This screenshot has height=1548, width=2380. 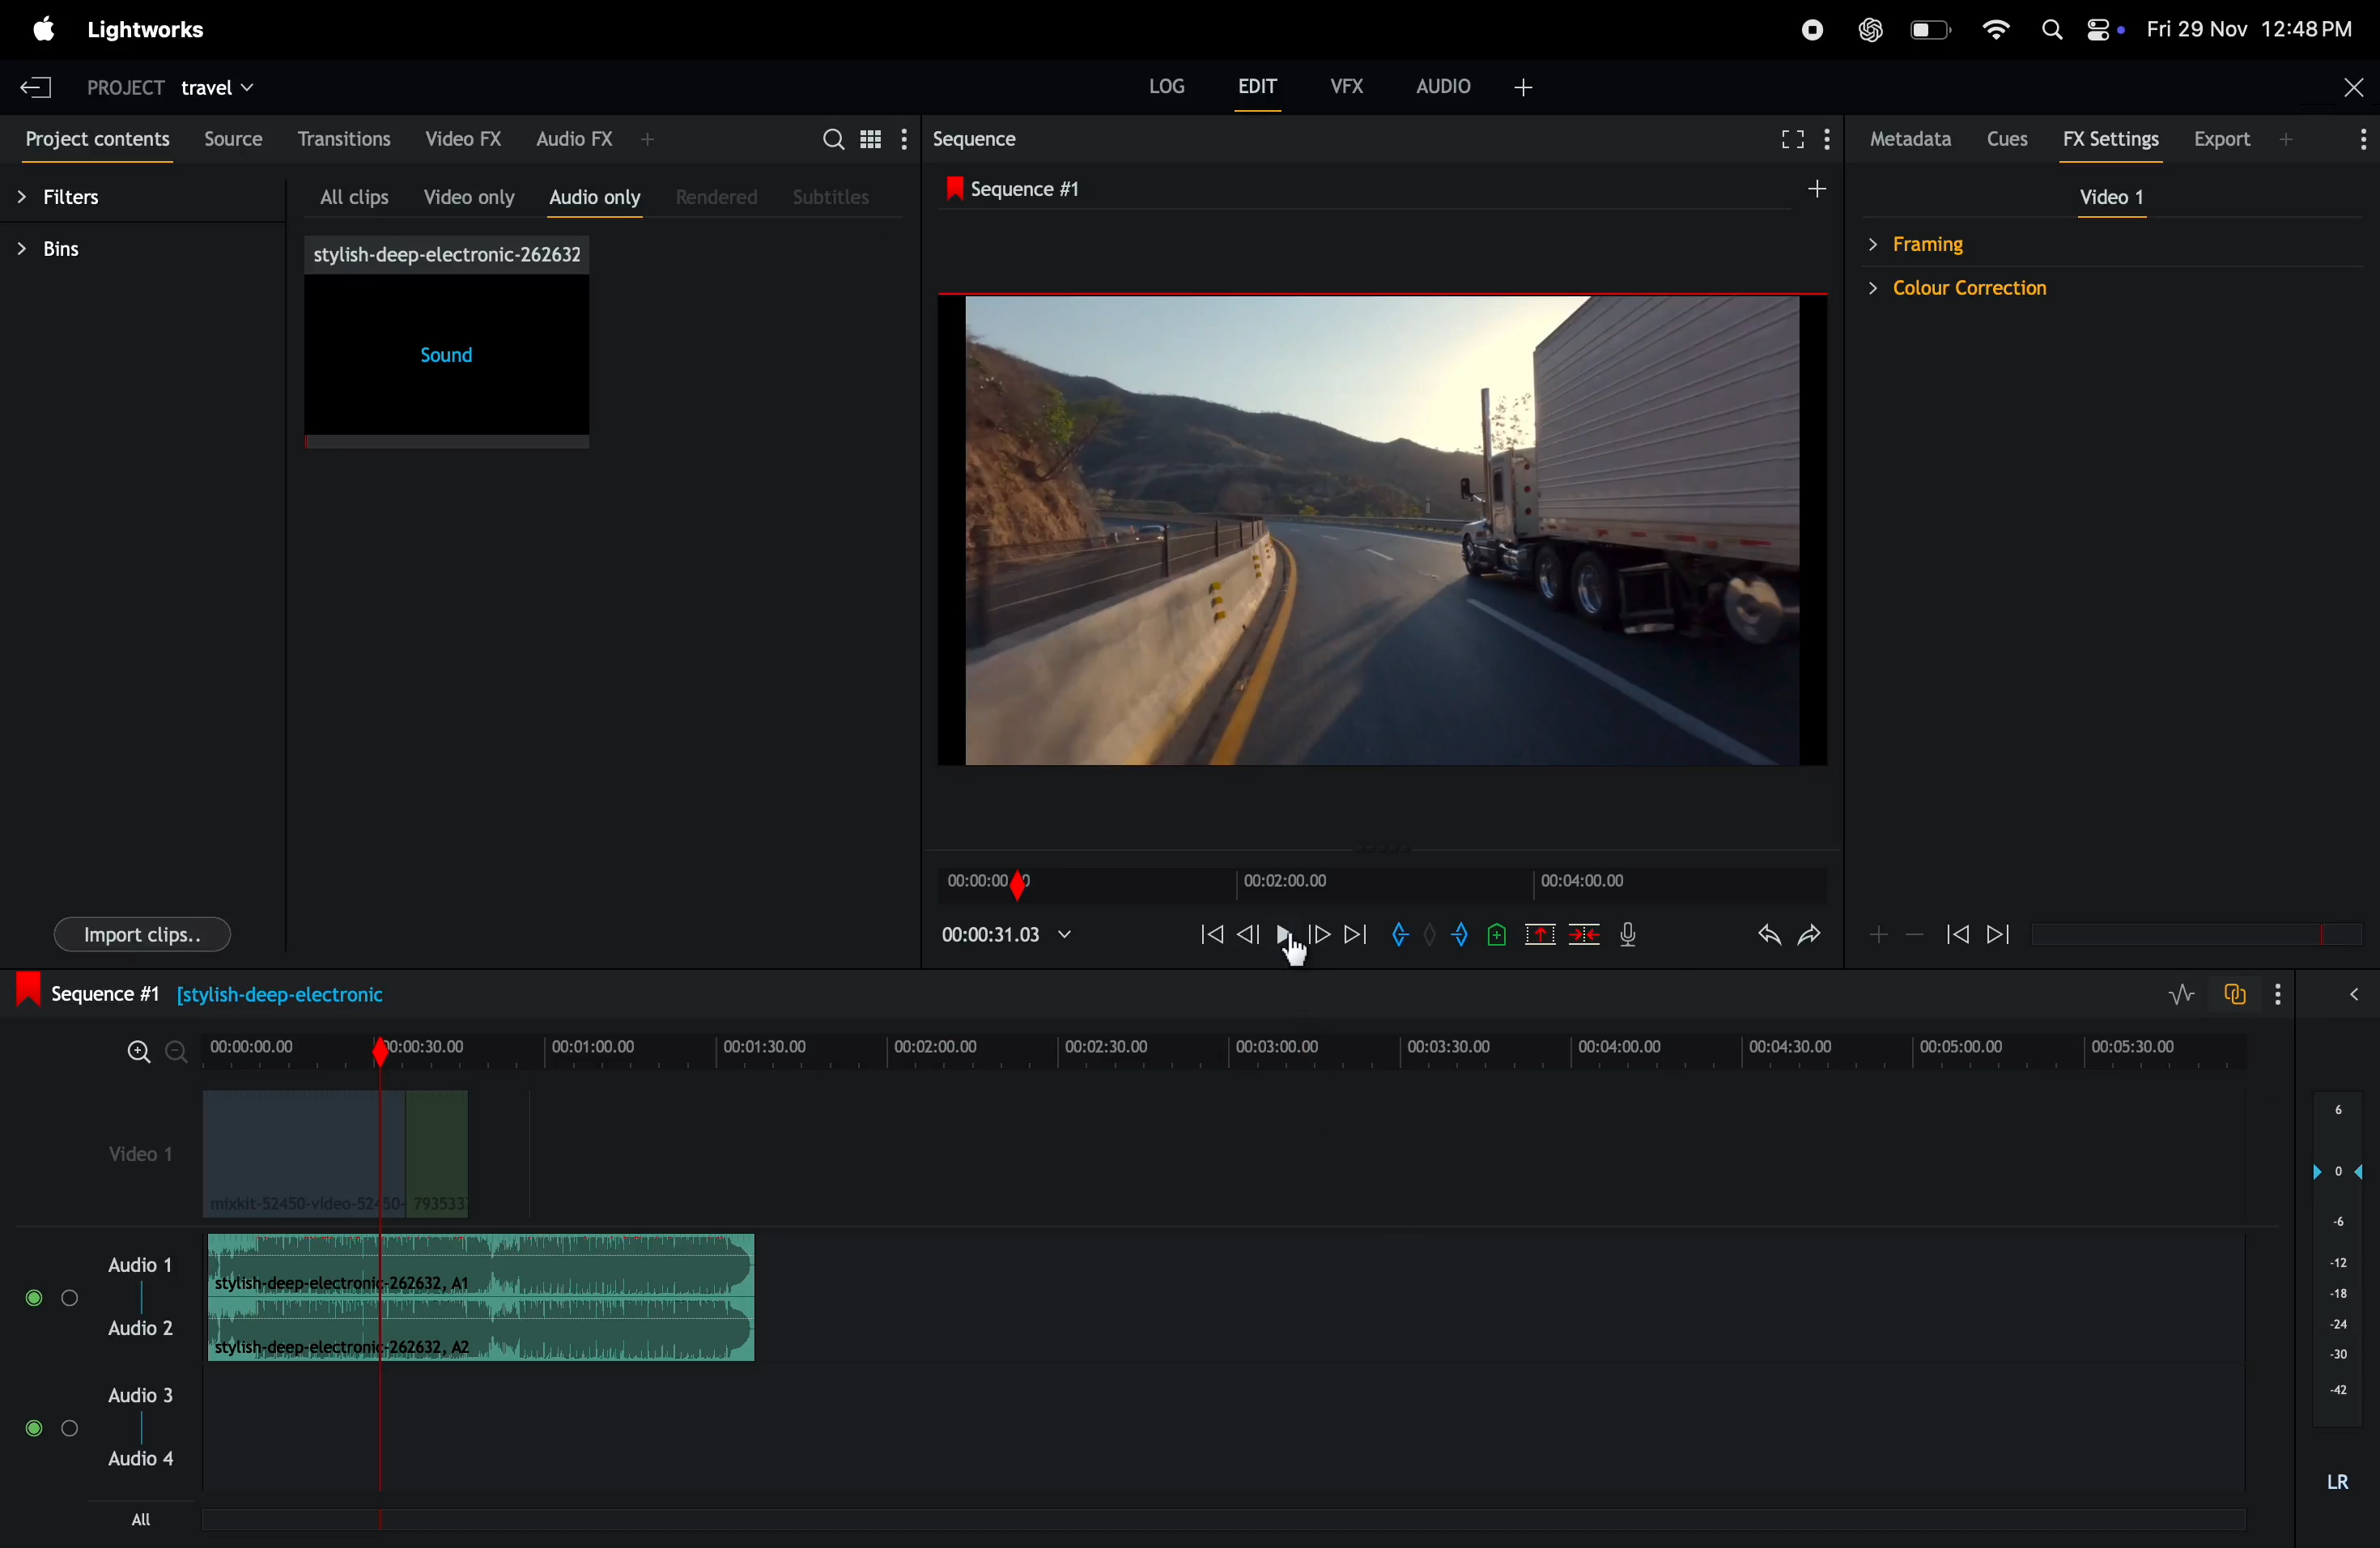 I want to click on toggle audio editing levels, so click(x=2172, y=994).